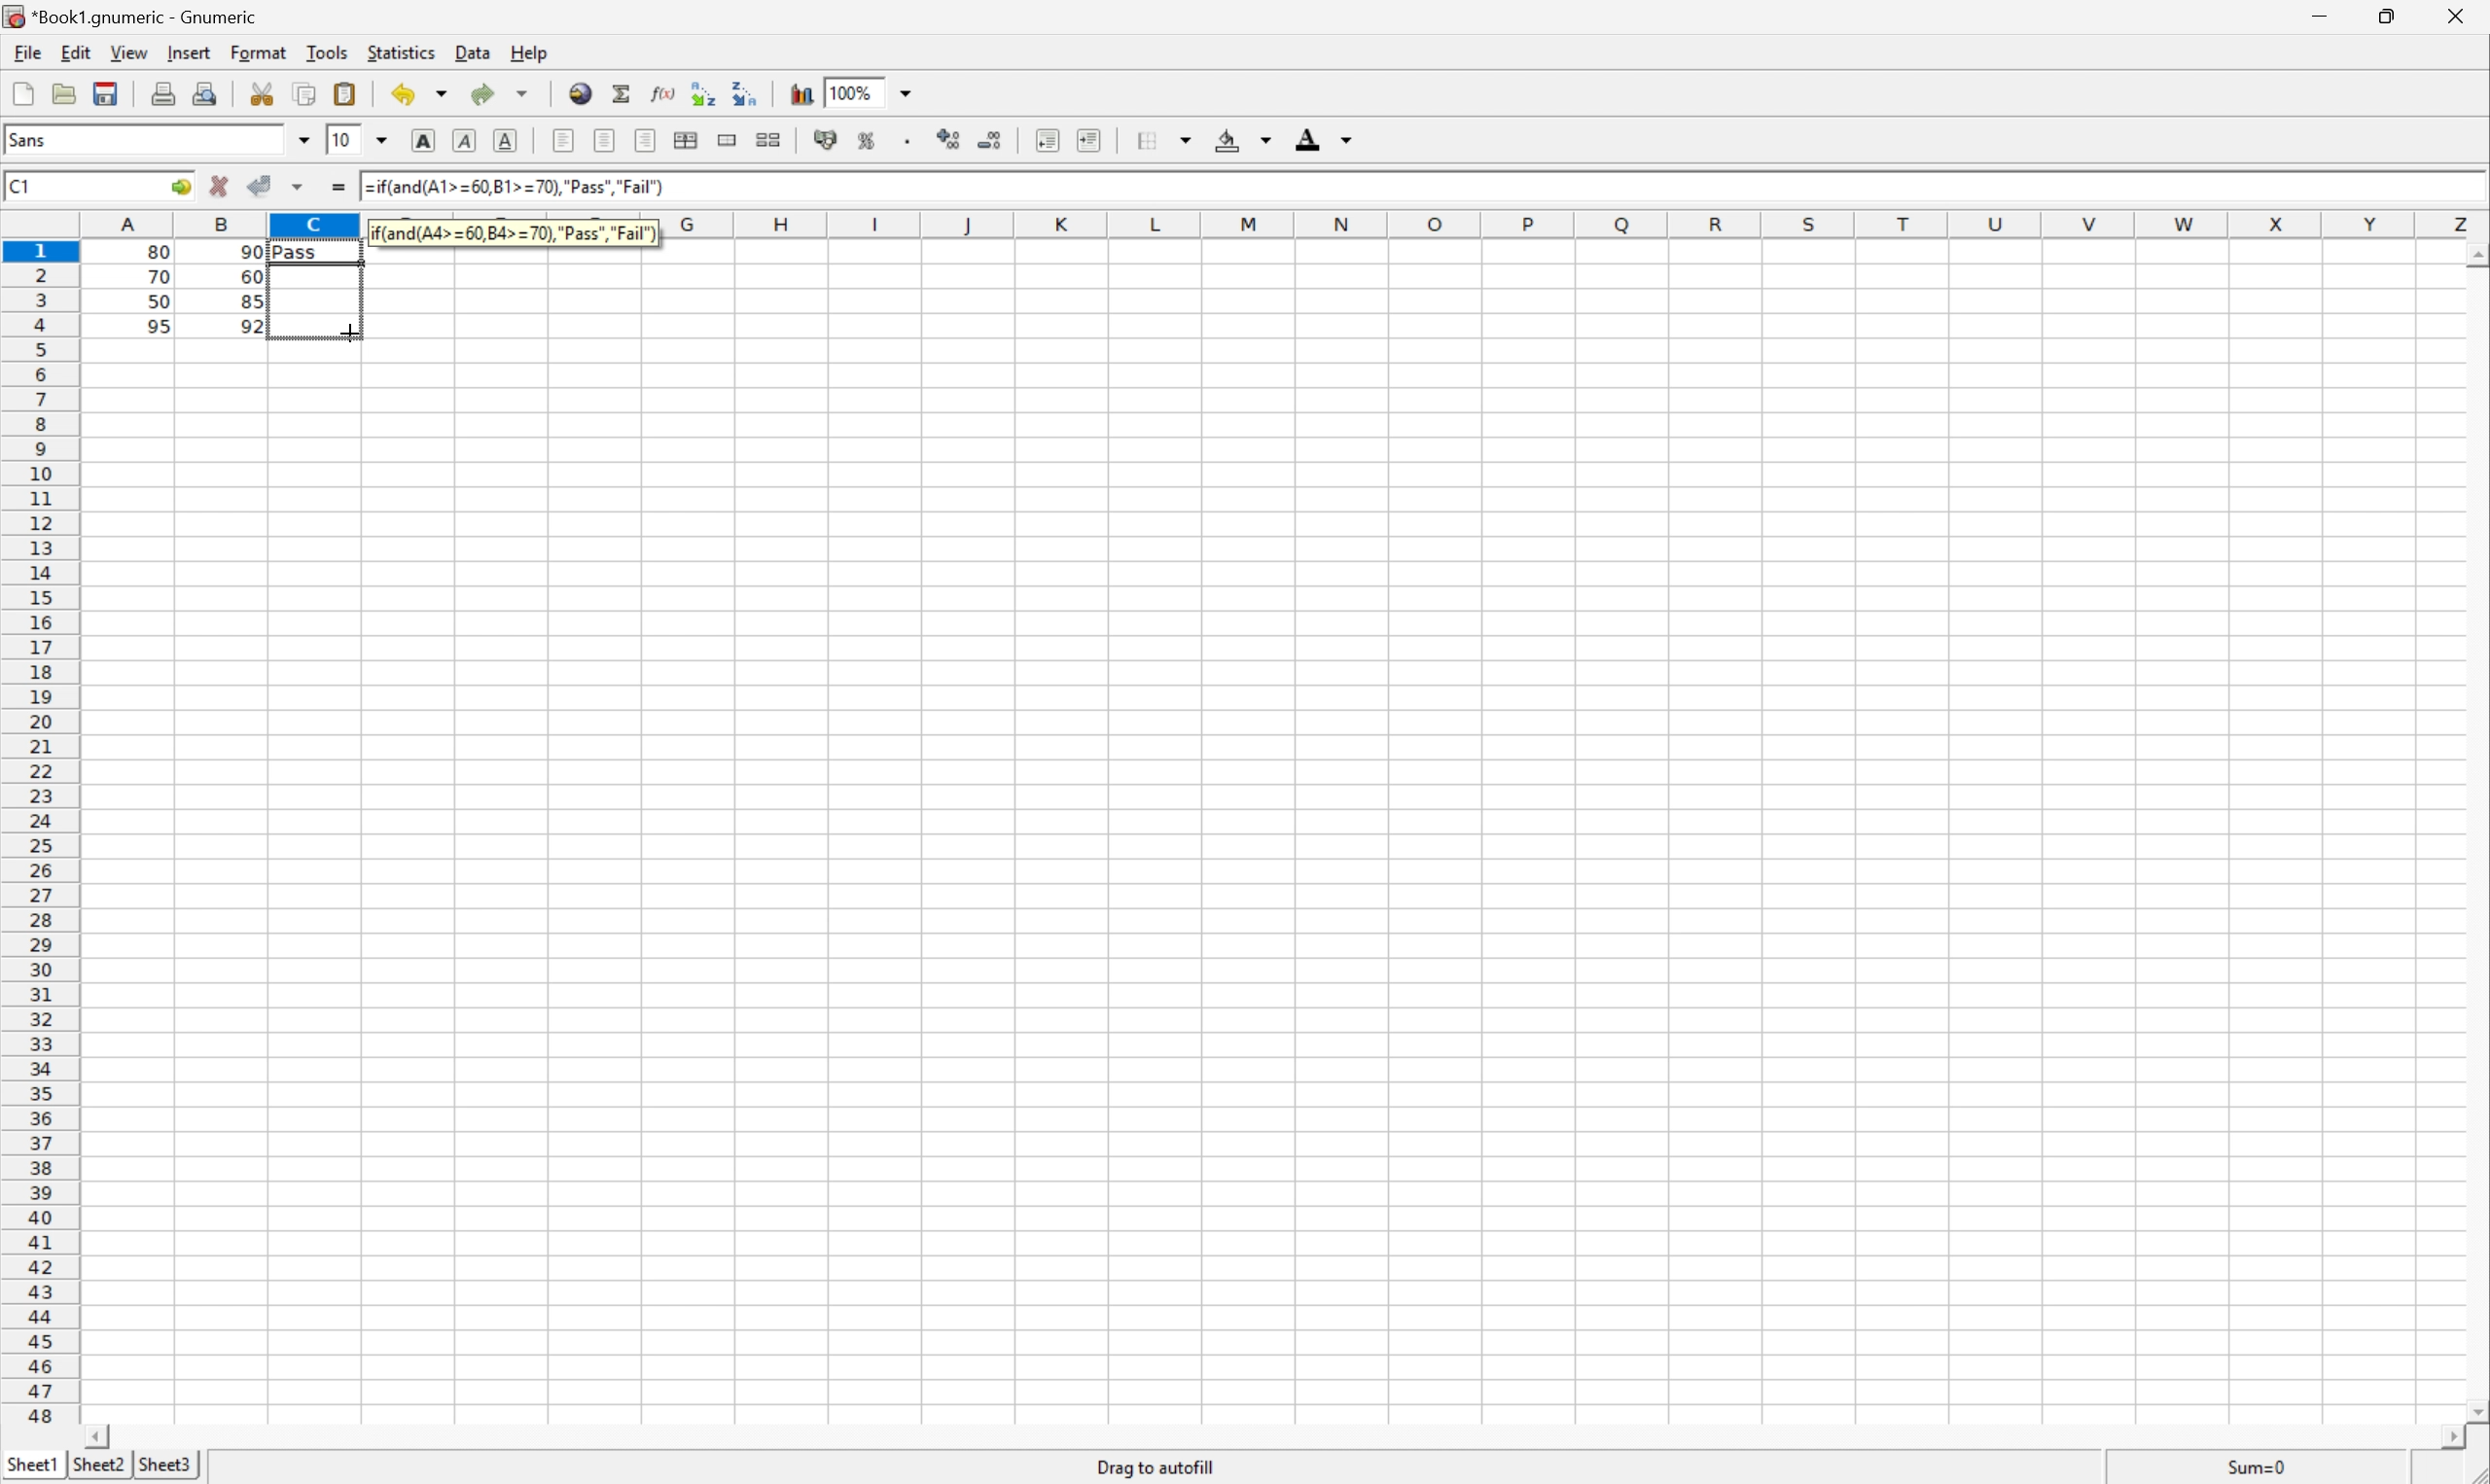 The image size is (2490, 1484). I want to click on Align left, so click(648, 139).